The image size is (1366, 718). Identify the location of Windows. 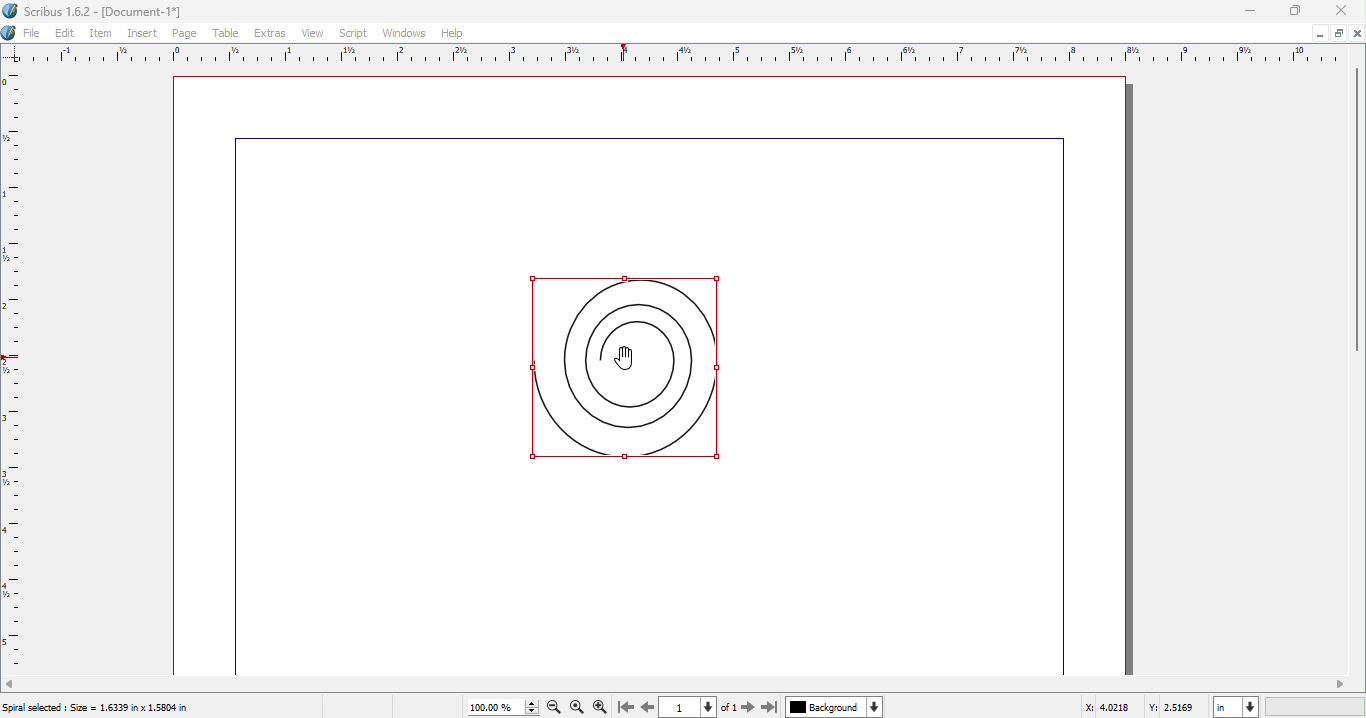
(403, 34).